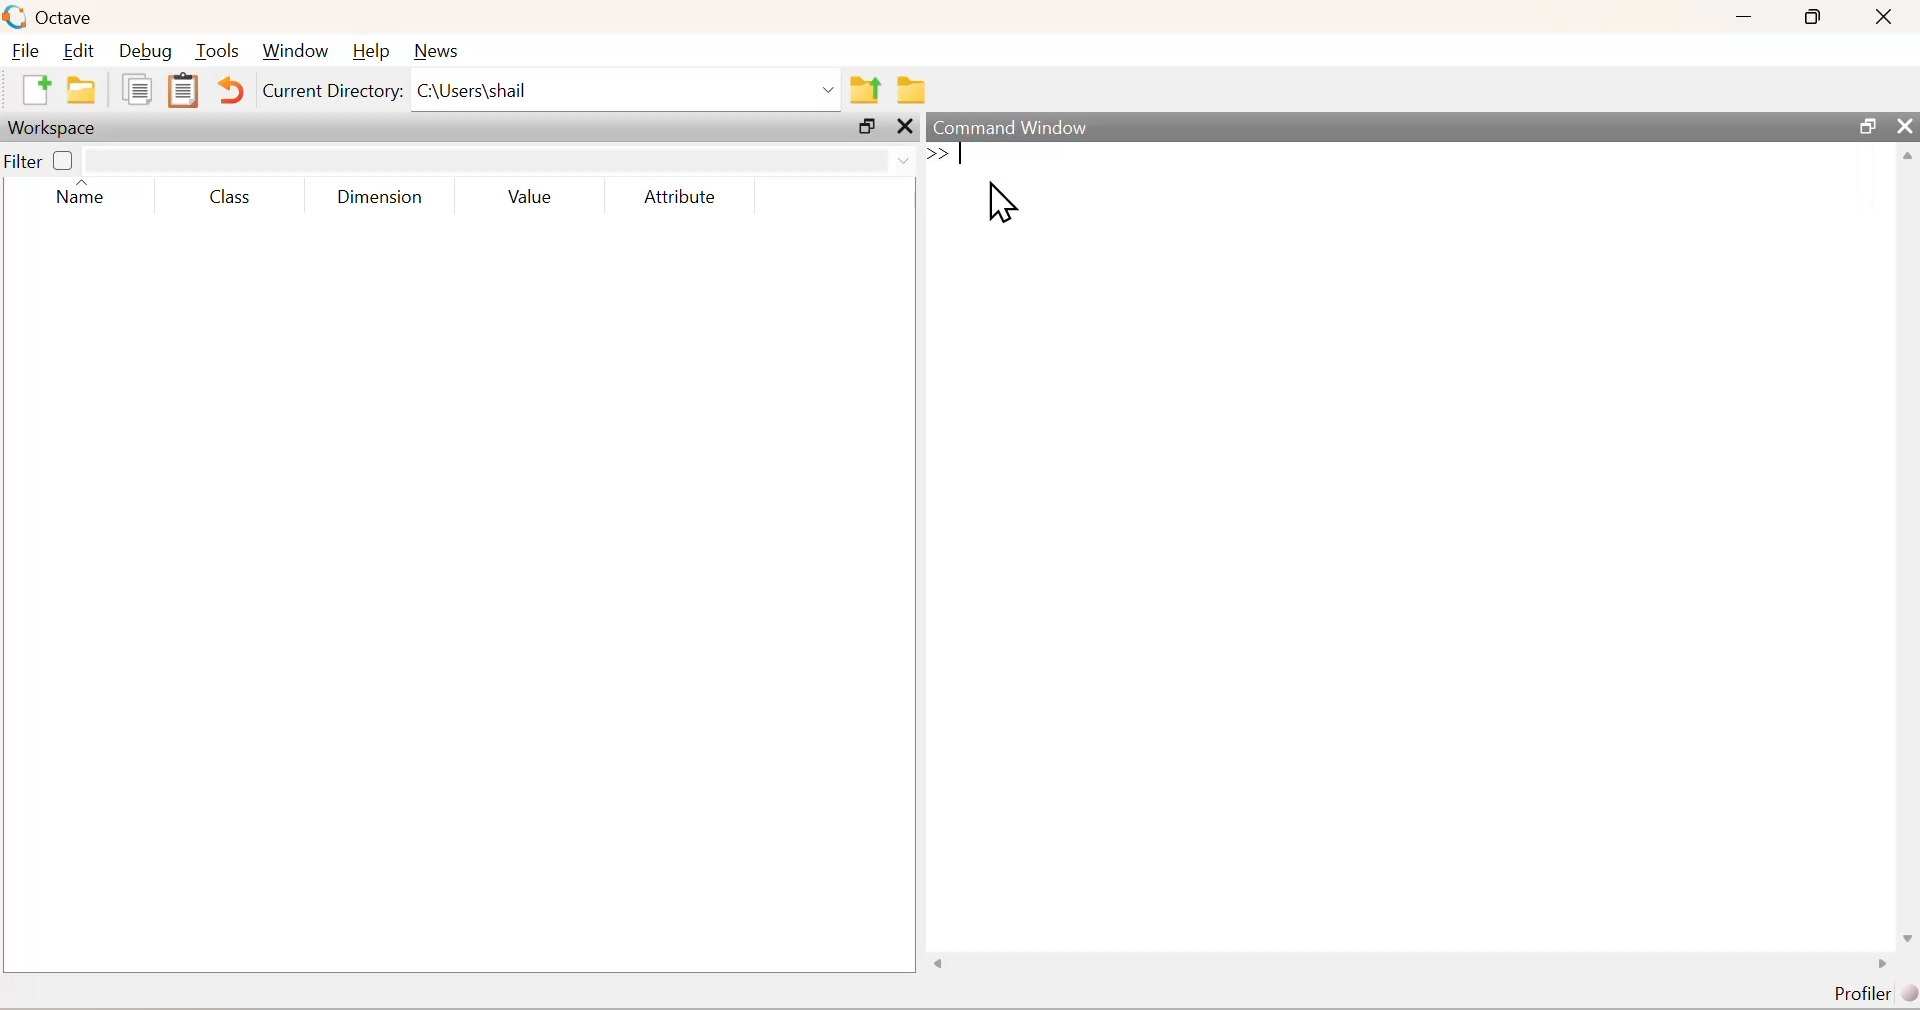  Describe the element at coordinates (333, 92) in the screenshot. I see `Current Directory` at that location.